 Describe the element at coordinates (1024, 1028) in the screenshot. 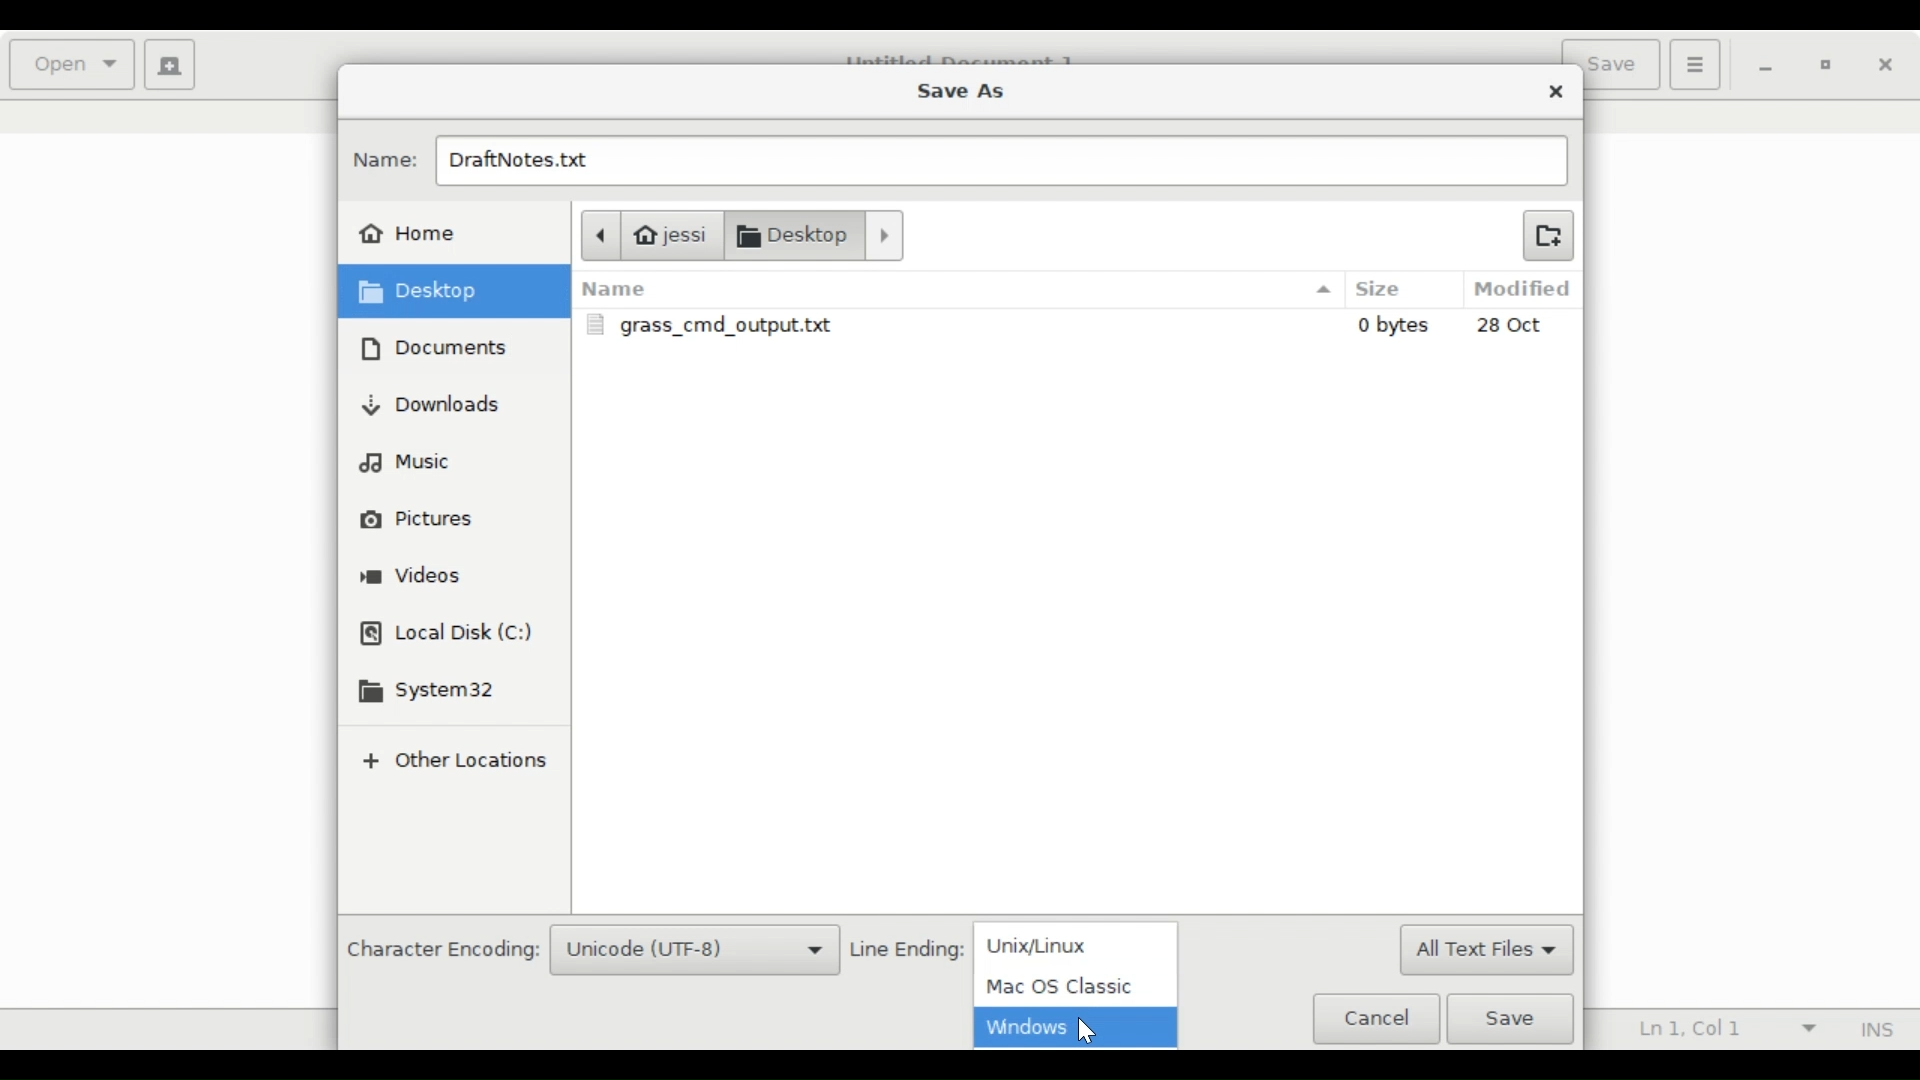

I see `Window` at that location.